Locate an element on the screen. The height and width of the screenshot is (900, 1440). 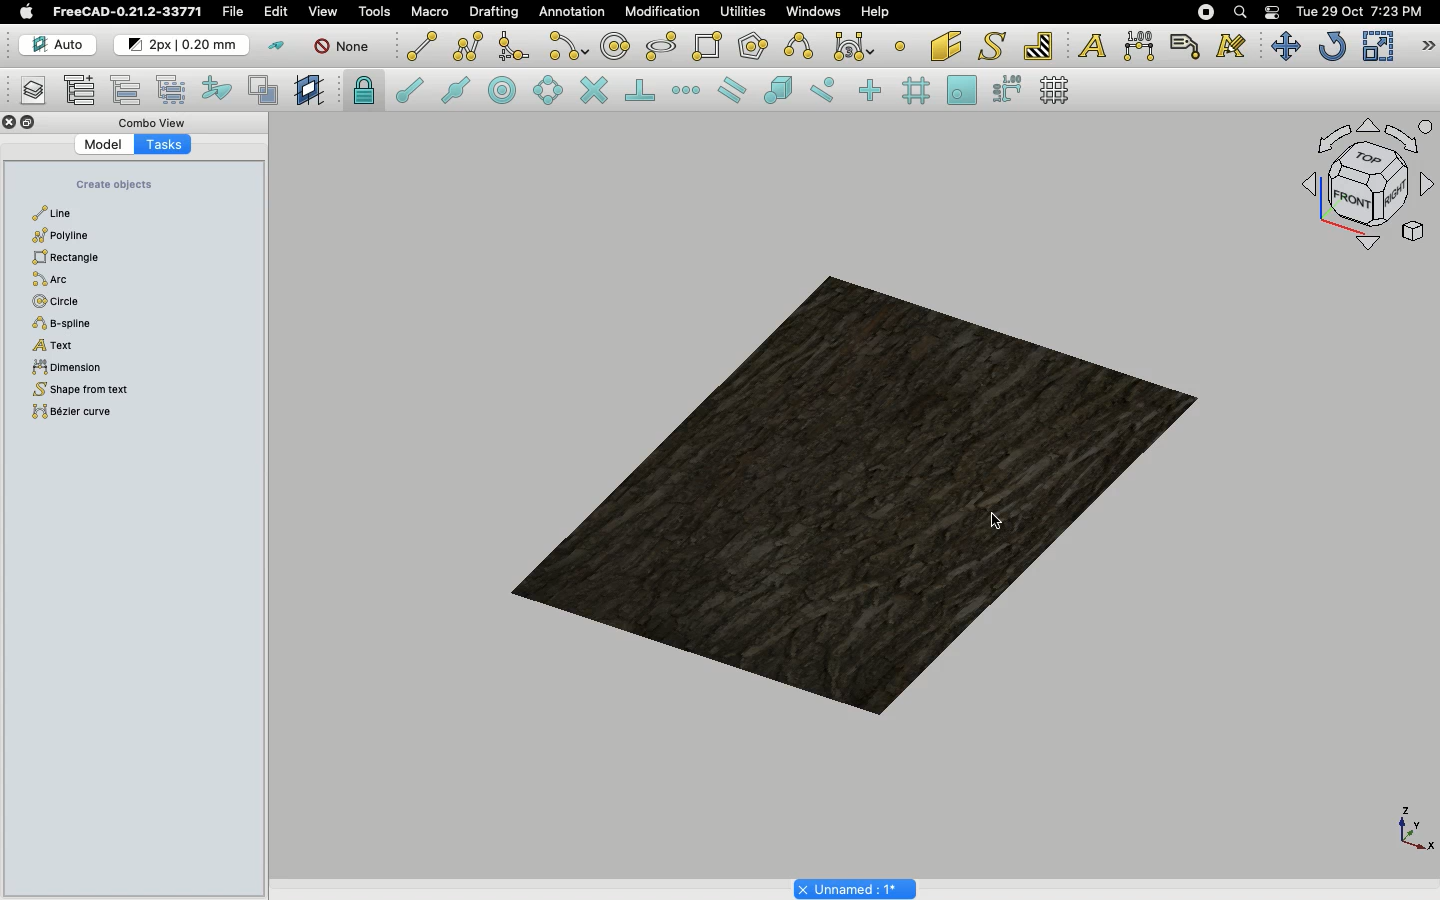
Annotation is located at coordinates (573, 12).